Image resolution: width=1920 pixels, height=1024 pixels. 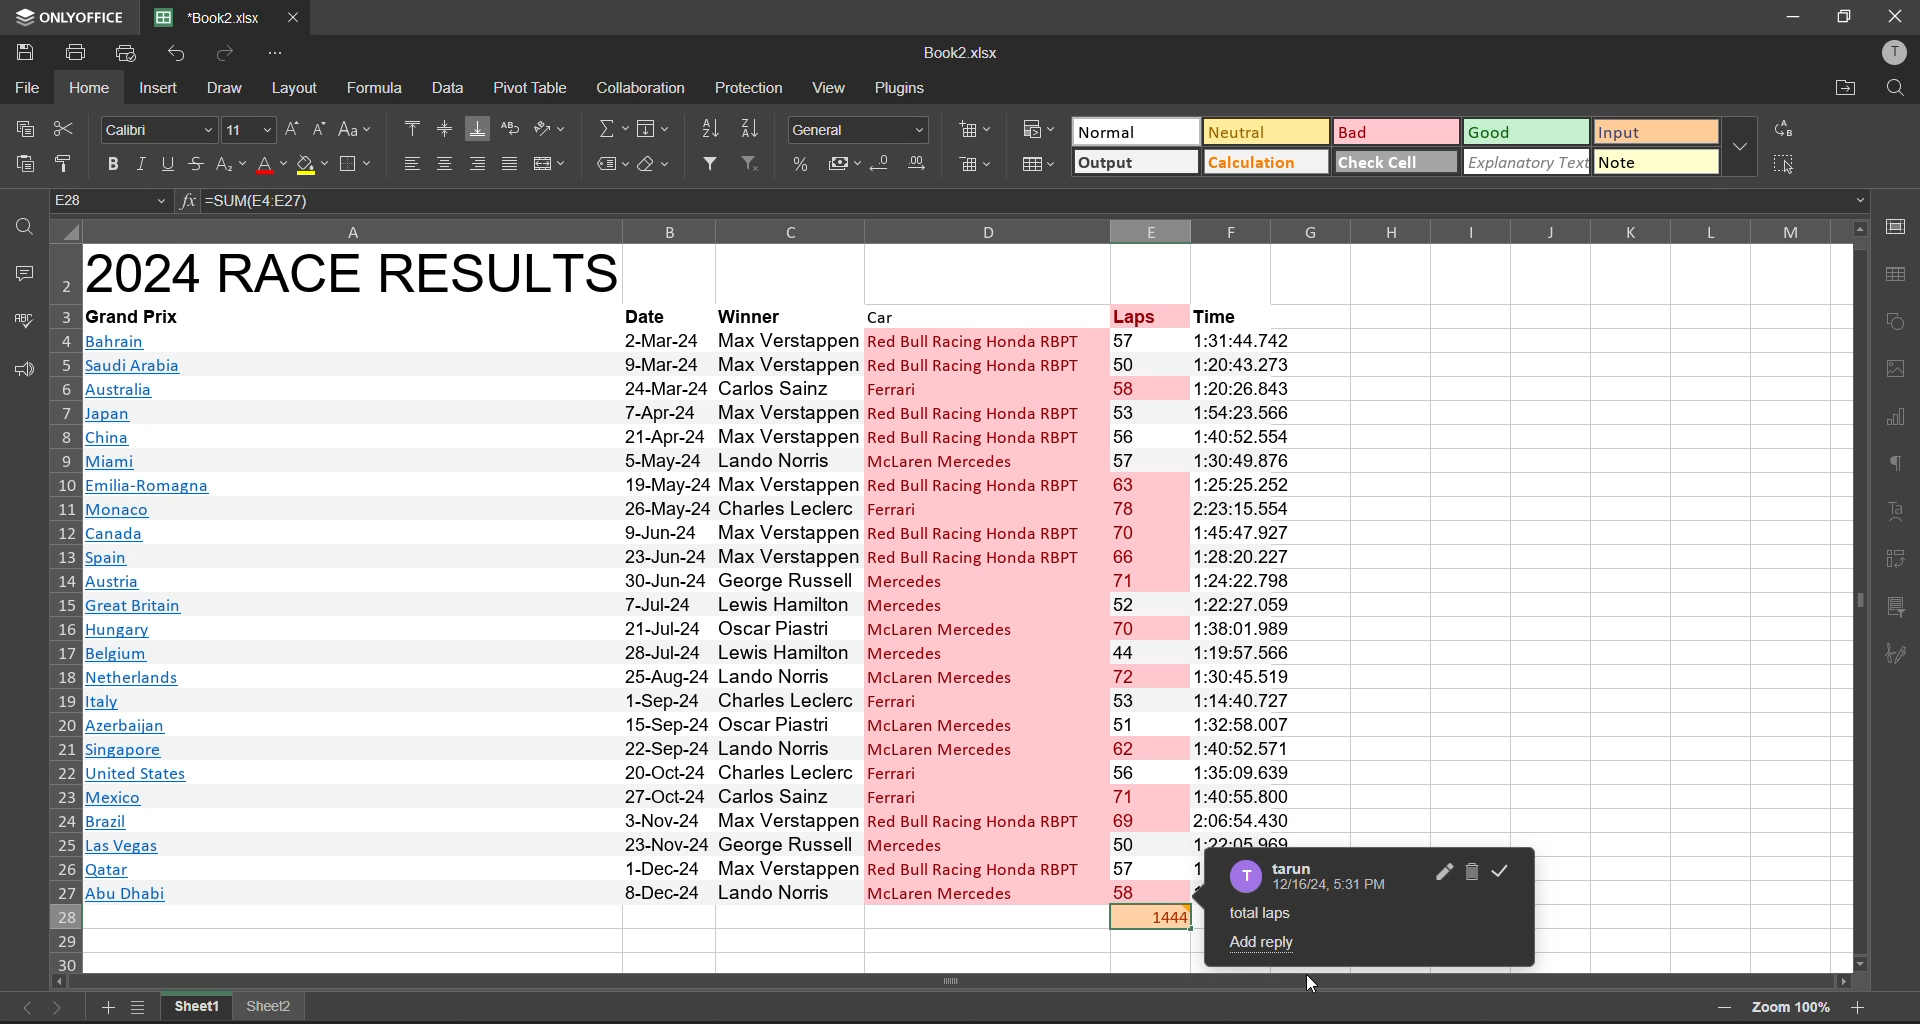 I want to click on decrement size, so click(x=316, y=130).